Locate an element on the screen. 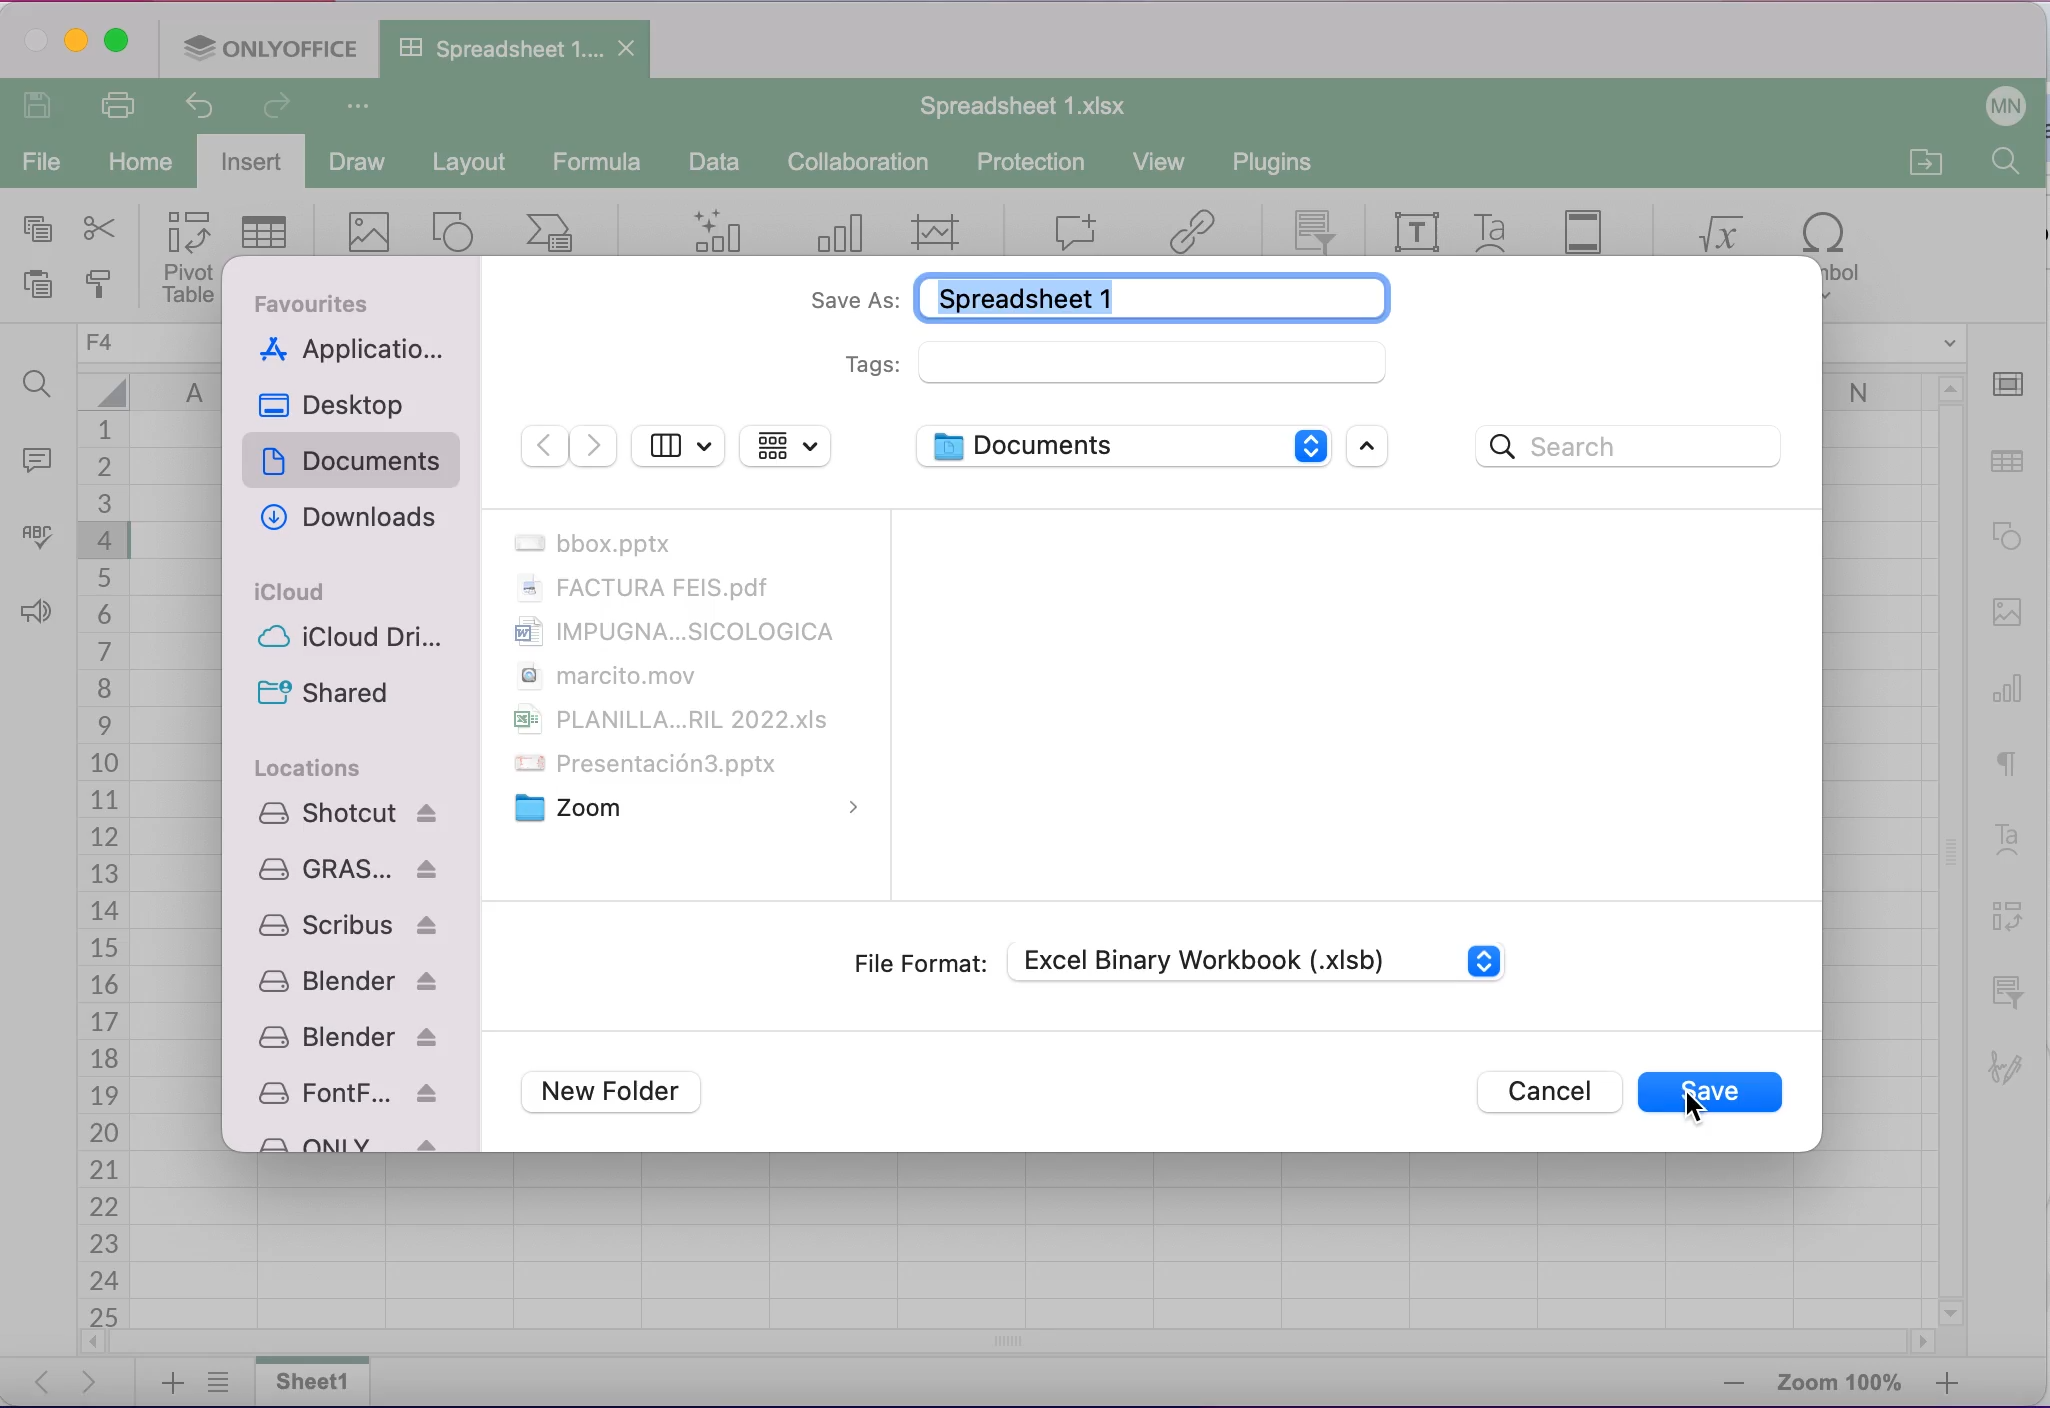 The height and width of the screenshot is (1408, 2050). favourites is located at coordinates (322, 303).